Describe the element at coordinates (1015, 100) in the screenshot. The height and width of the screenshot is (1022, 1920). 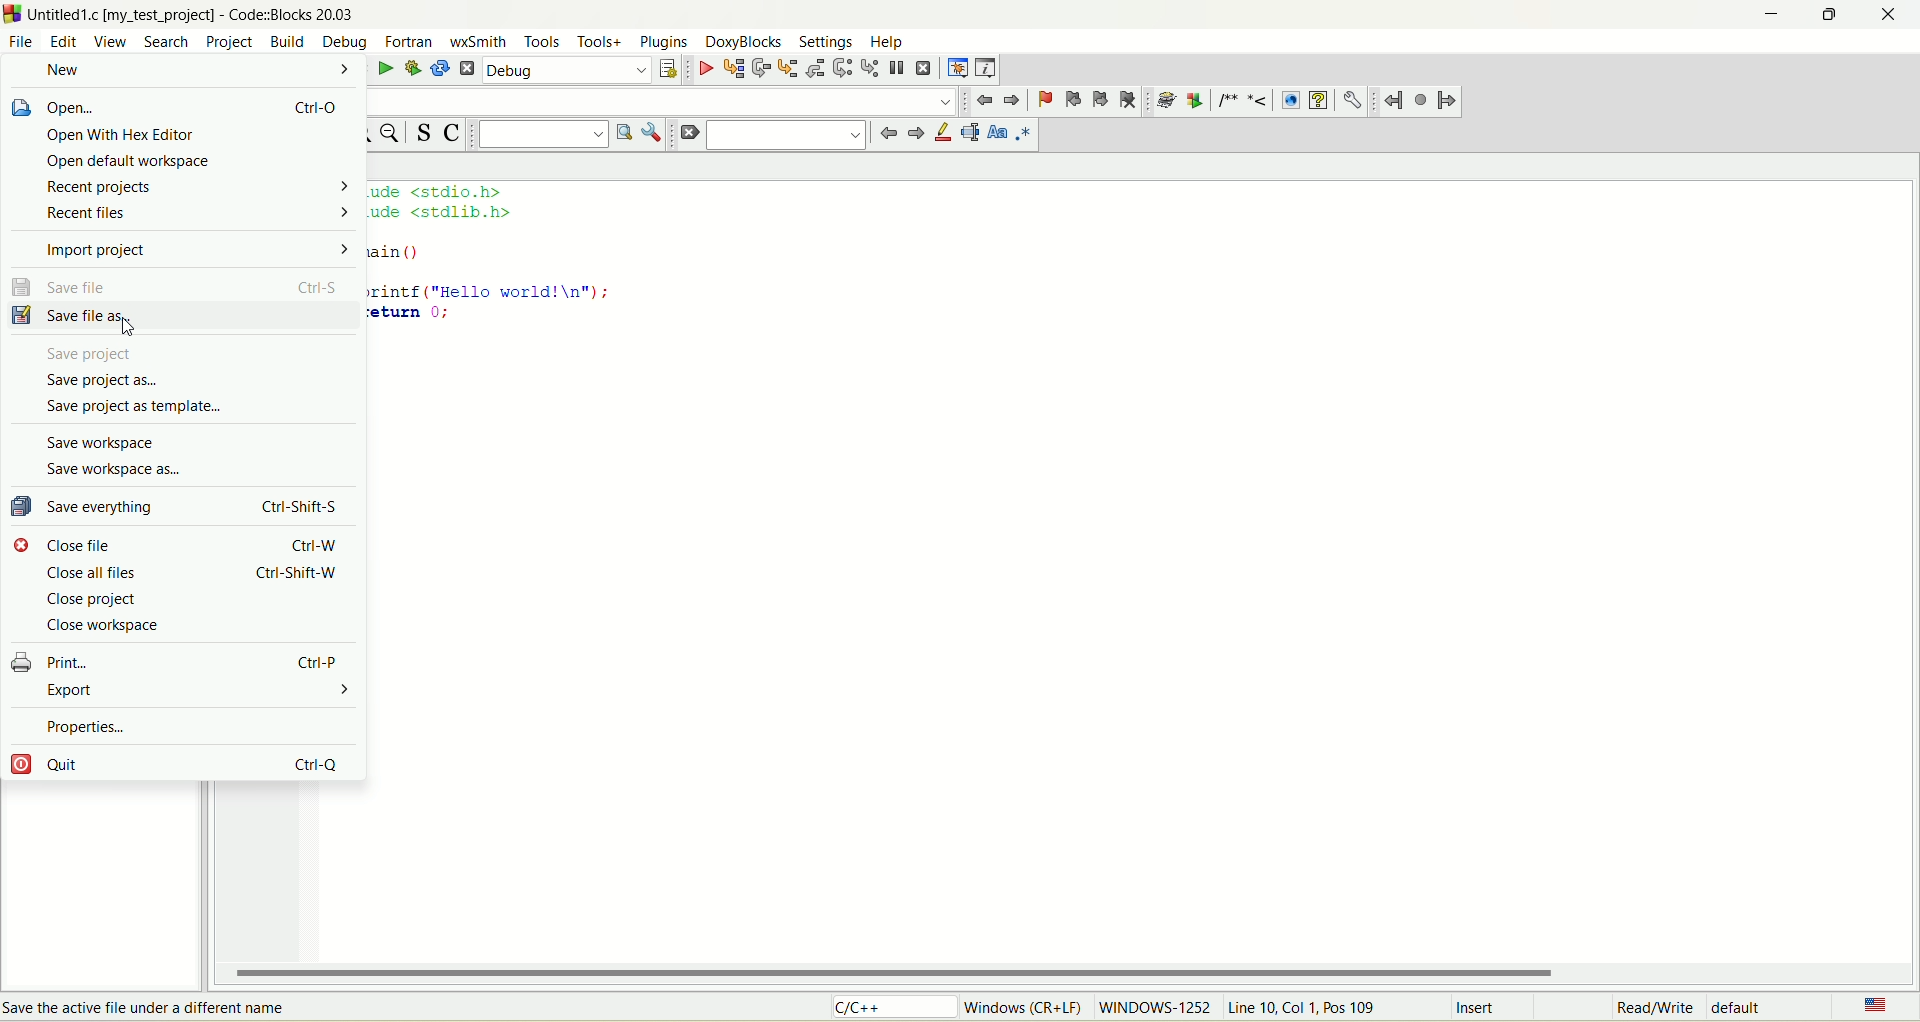
I see `jump forward` at that location.